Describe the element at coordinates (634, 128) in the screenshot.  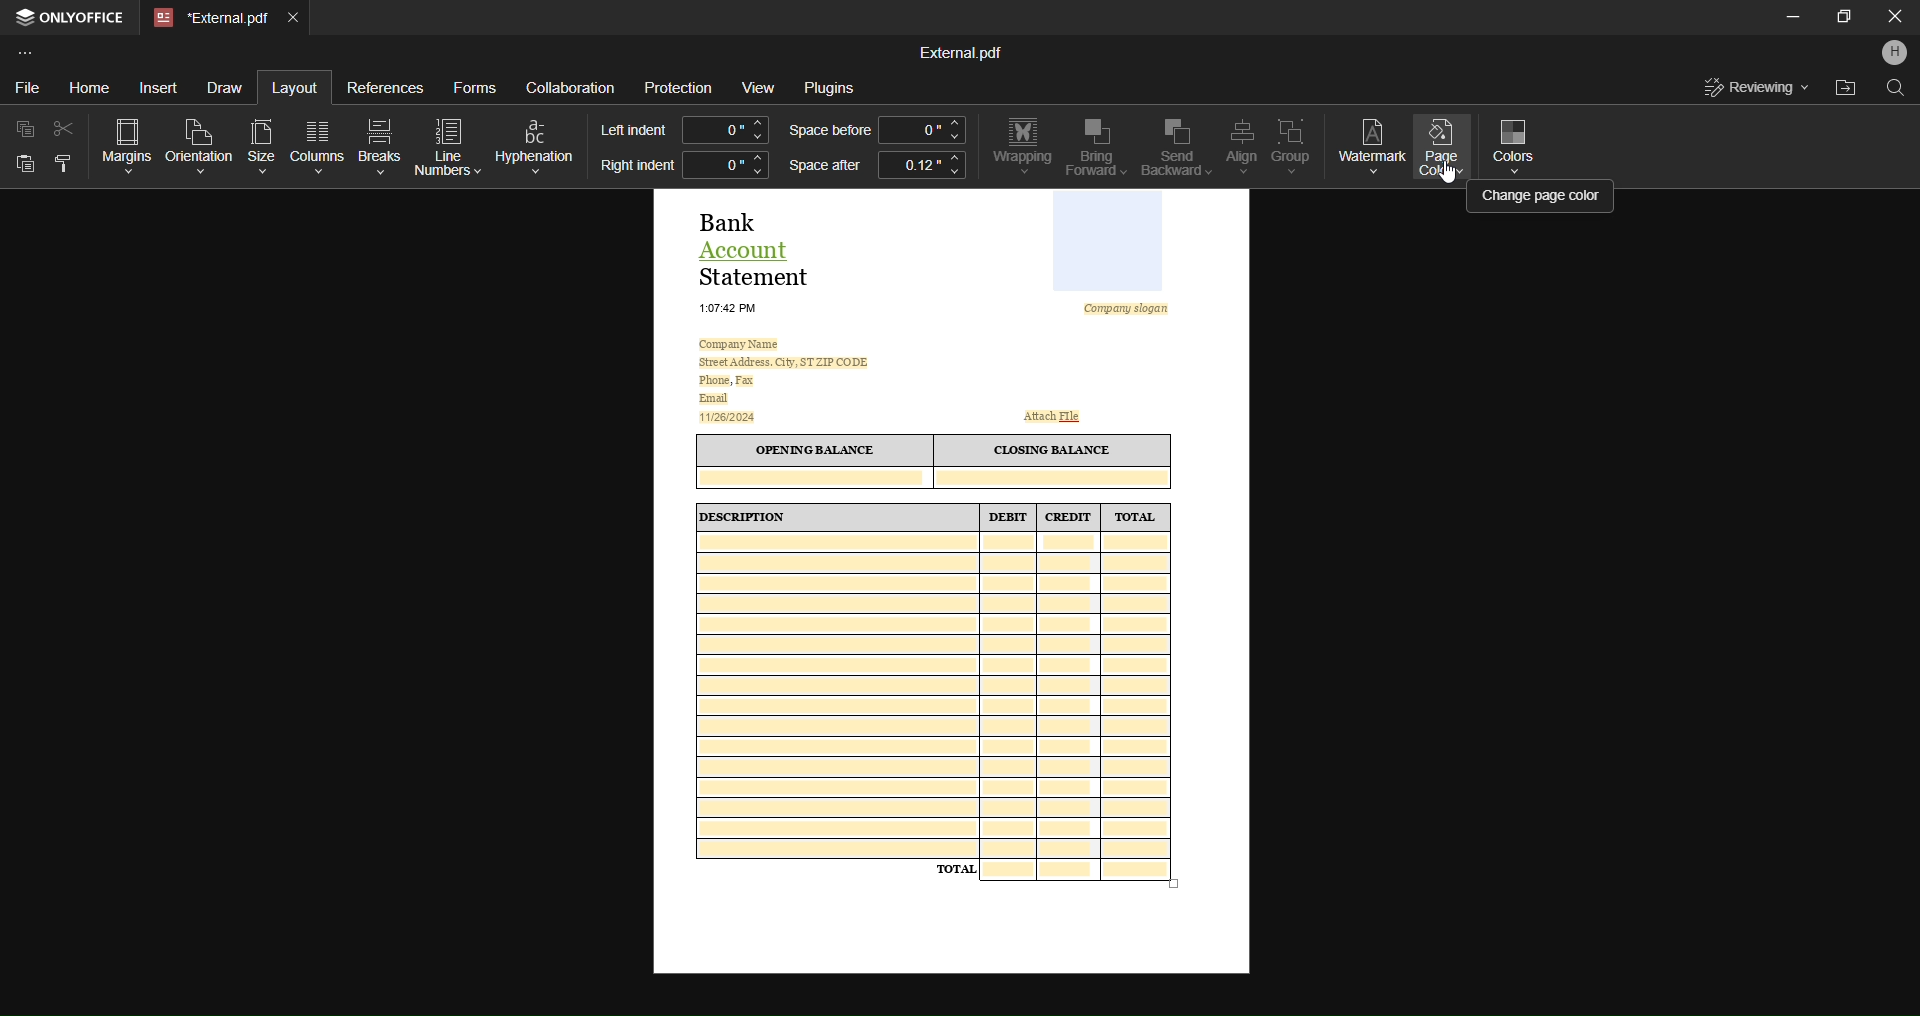
I see `Left Indent` at that location.